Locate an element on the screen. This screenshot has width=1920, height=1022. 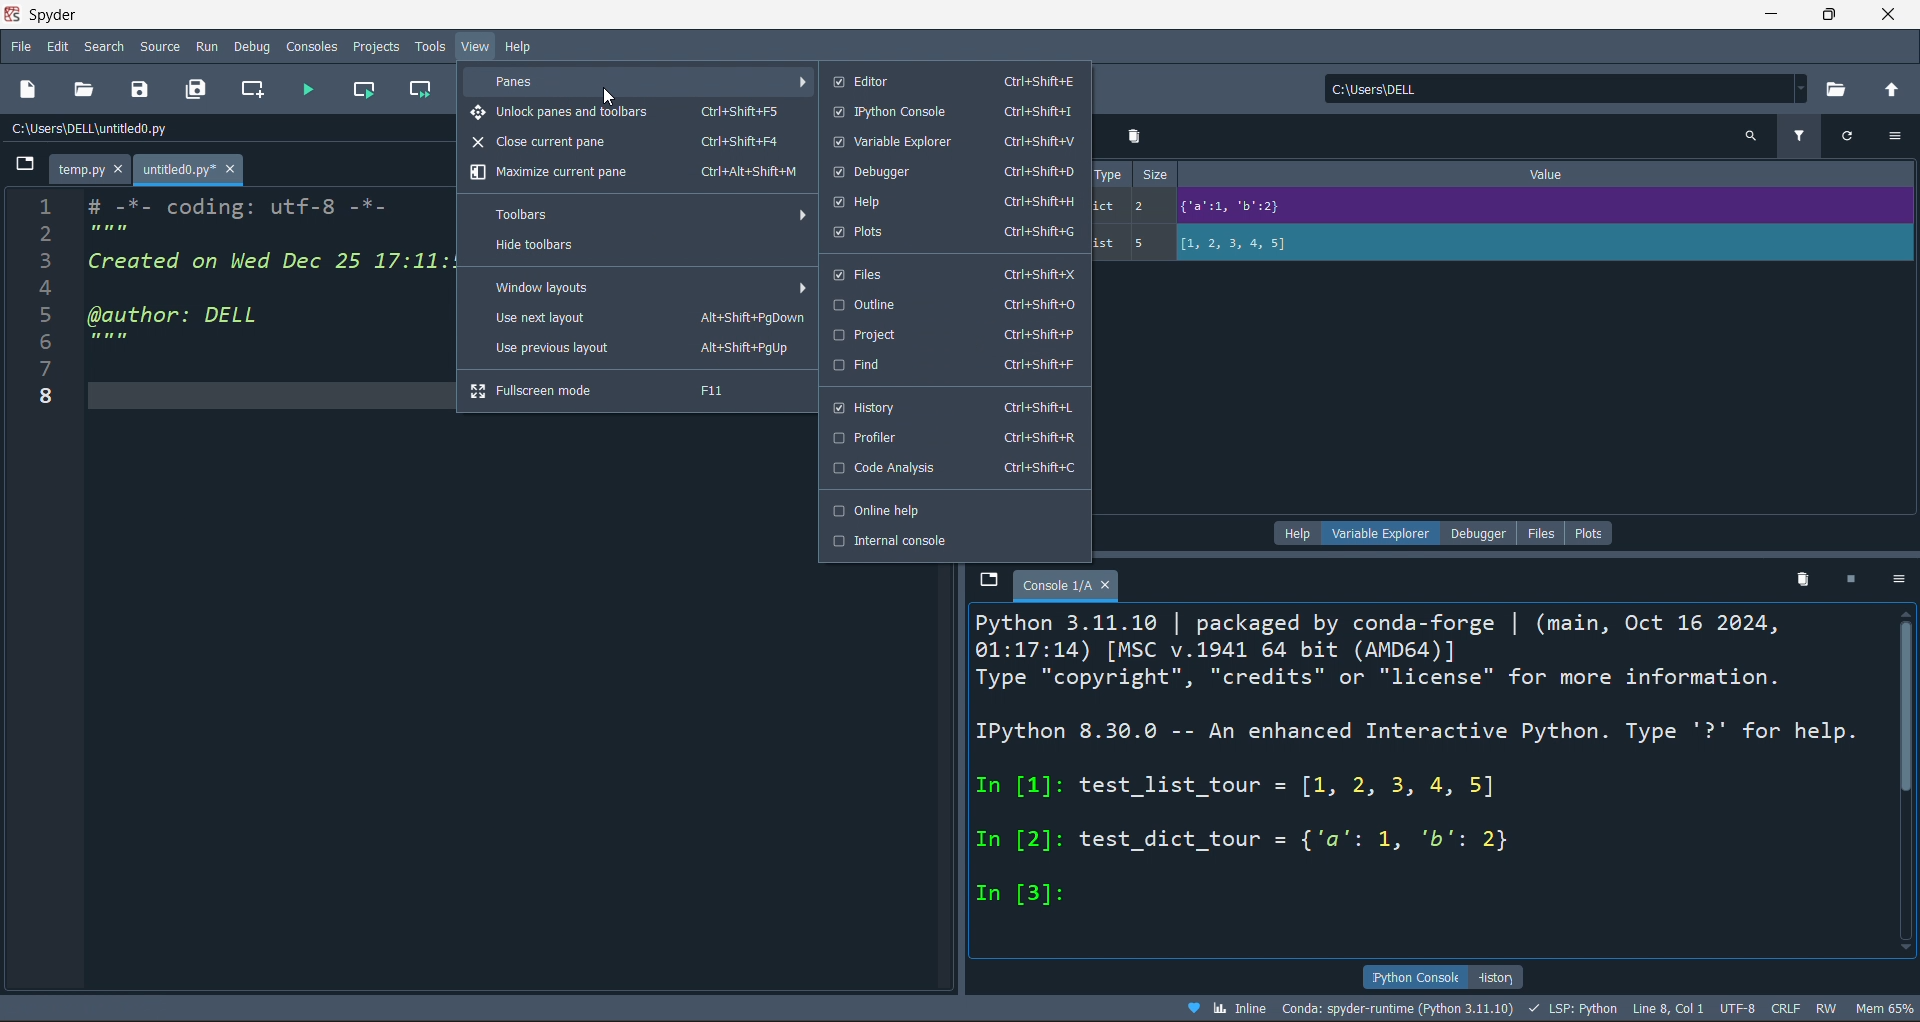
save all is located at coordinates (198, 93).